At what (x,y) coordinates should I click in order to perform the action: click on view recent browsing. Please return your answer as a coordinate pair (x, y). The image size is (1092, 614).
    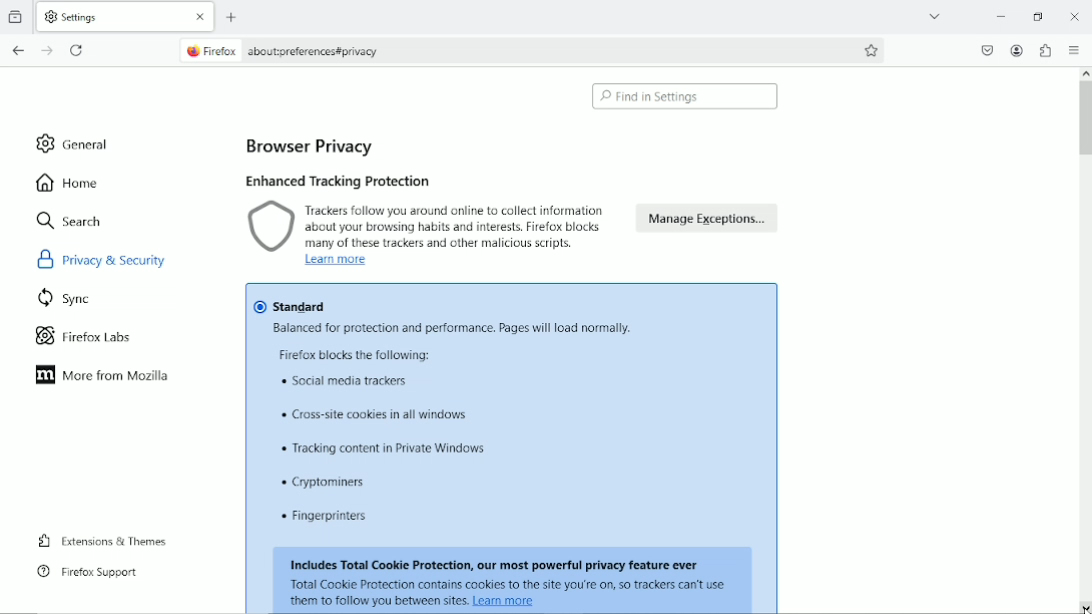
    Looking at the image, I should click on (17, 15).